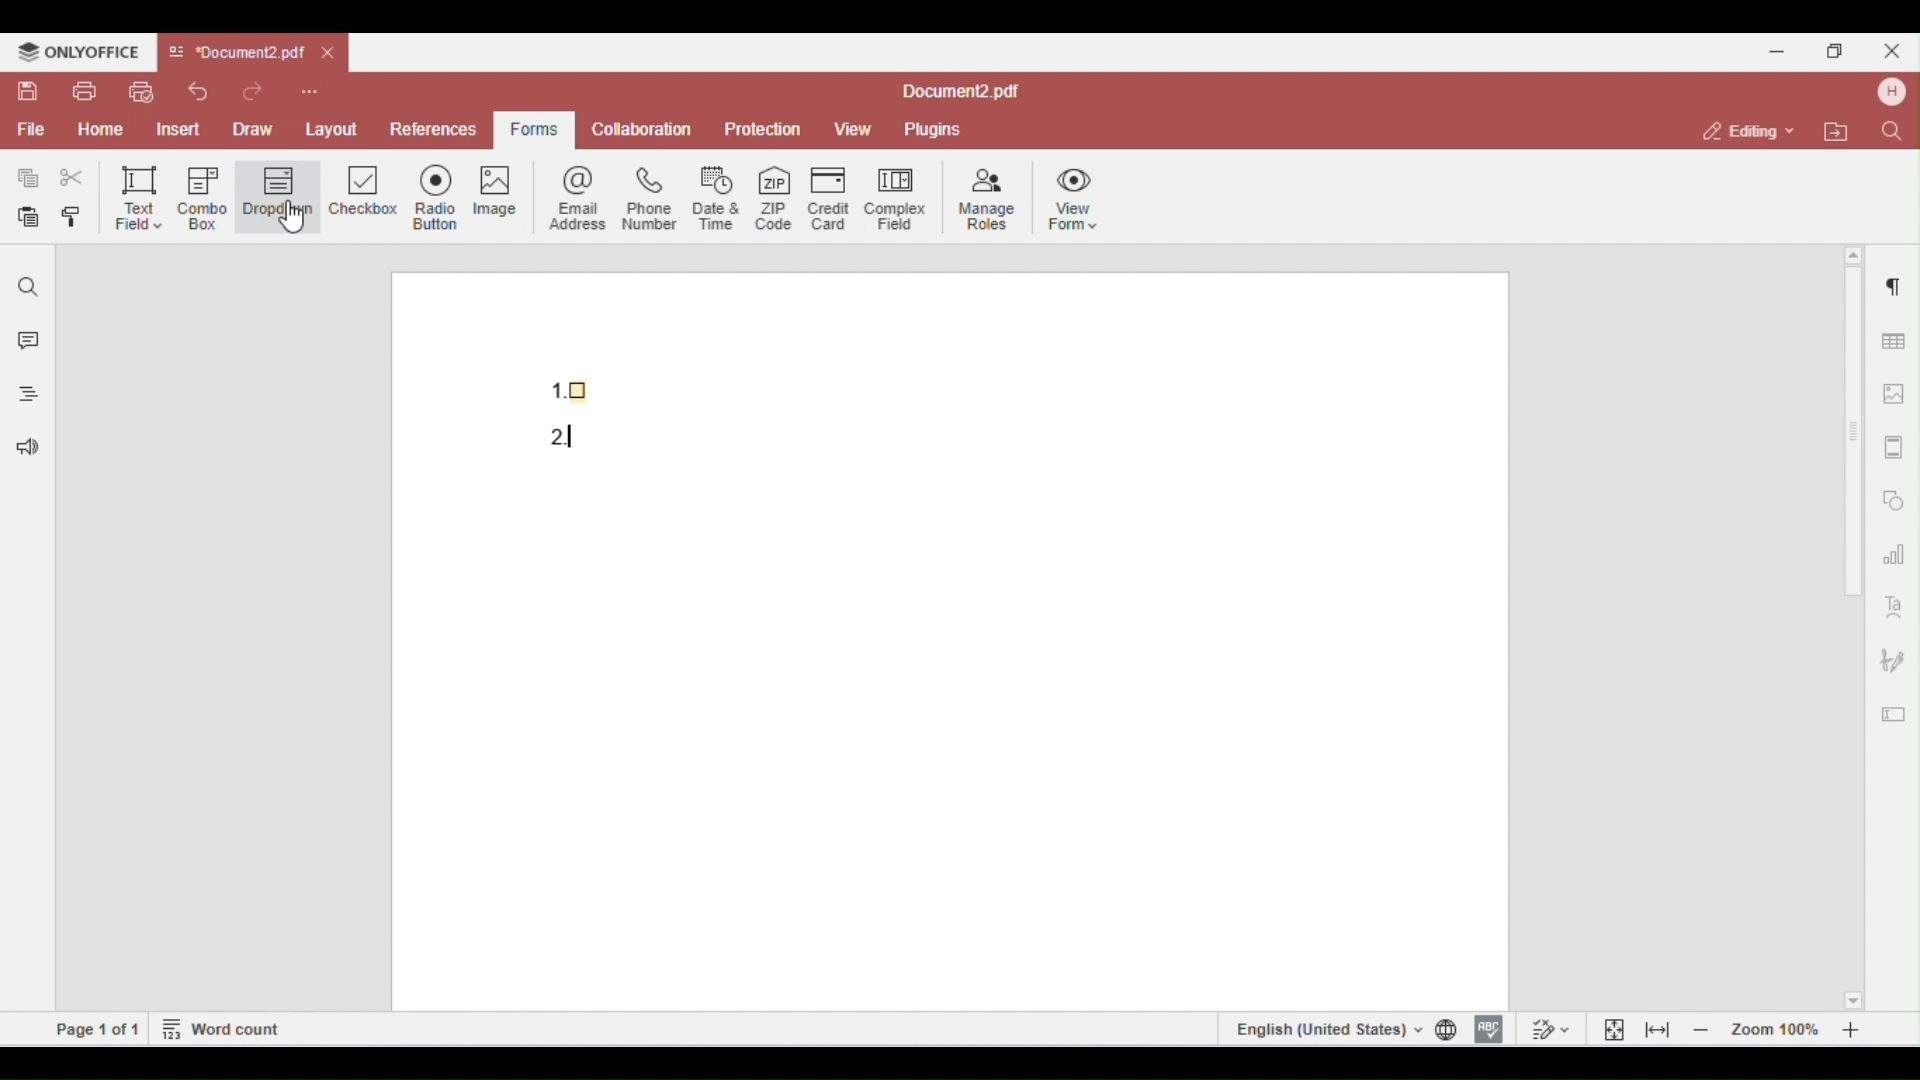  Describe the element at coordinates (84, 91) in the screenshot. I see `print` at that location.